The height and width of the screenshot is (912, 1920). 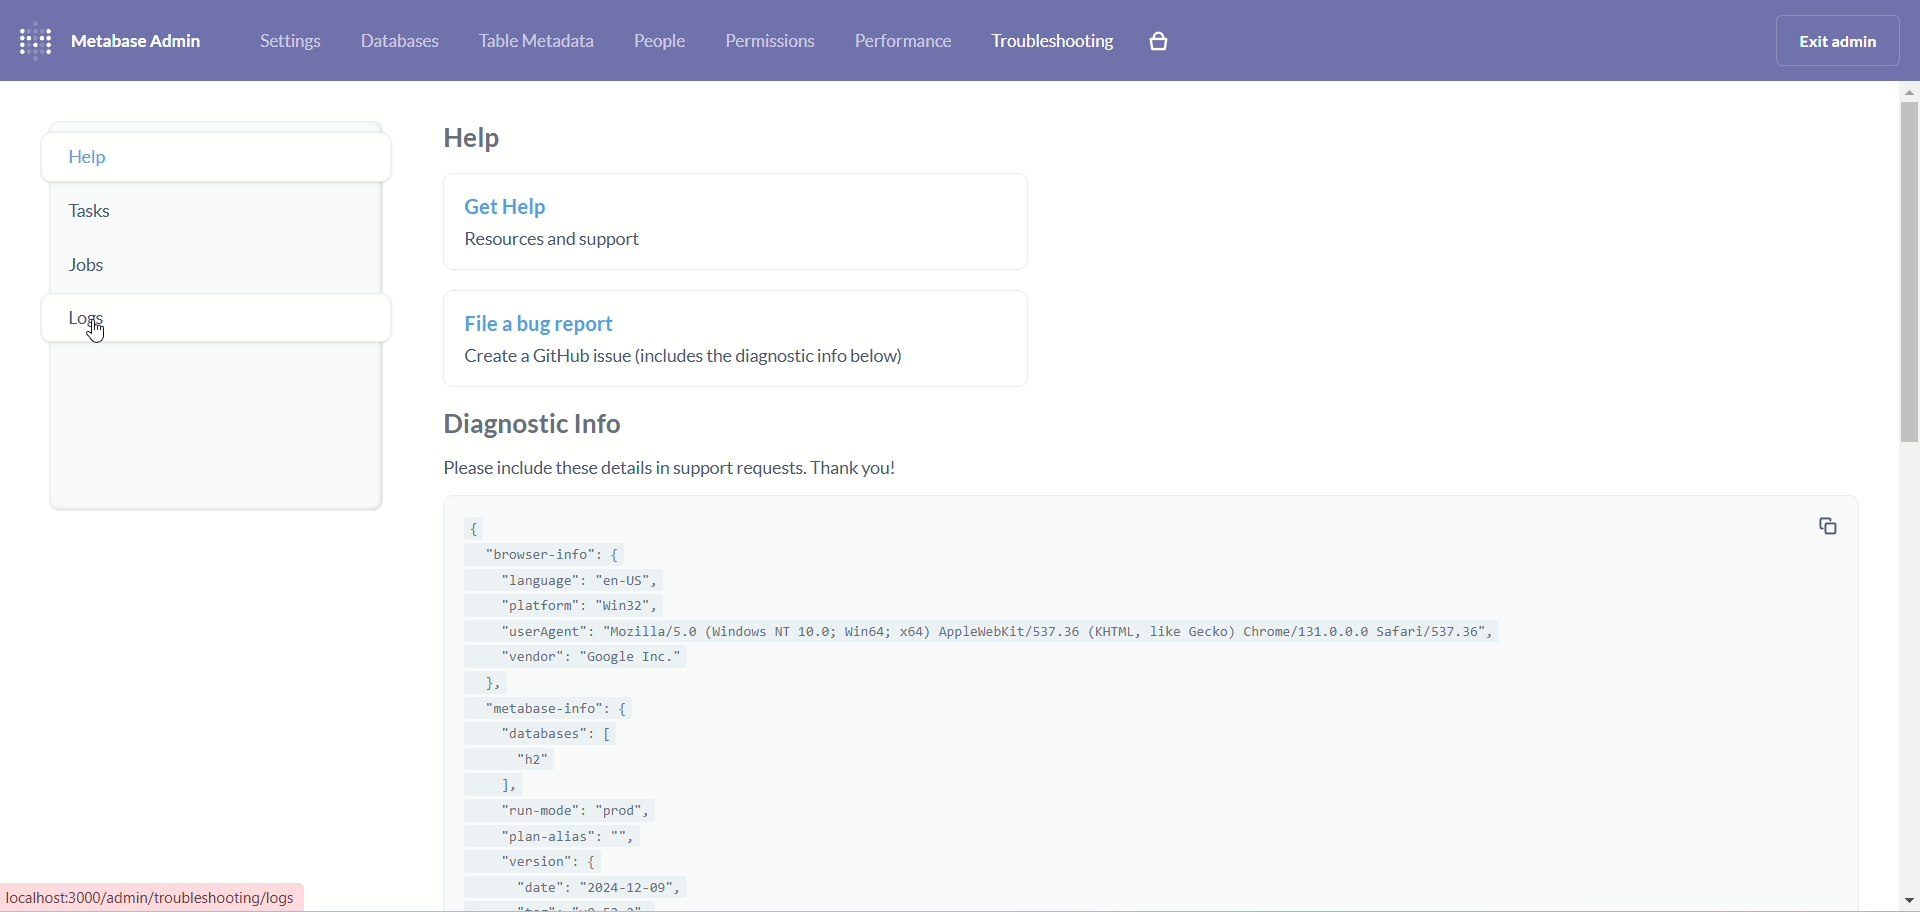 I want to click on tasks, so click(x=221, y=217).